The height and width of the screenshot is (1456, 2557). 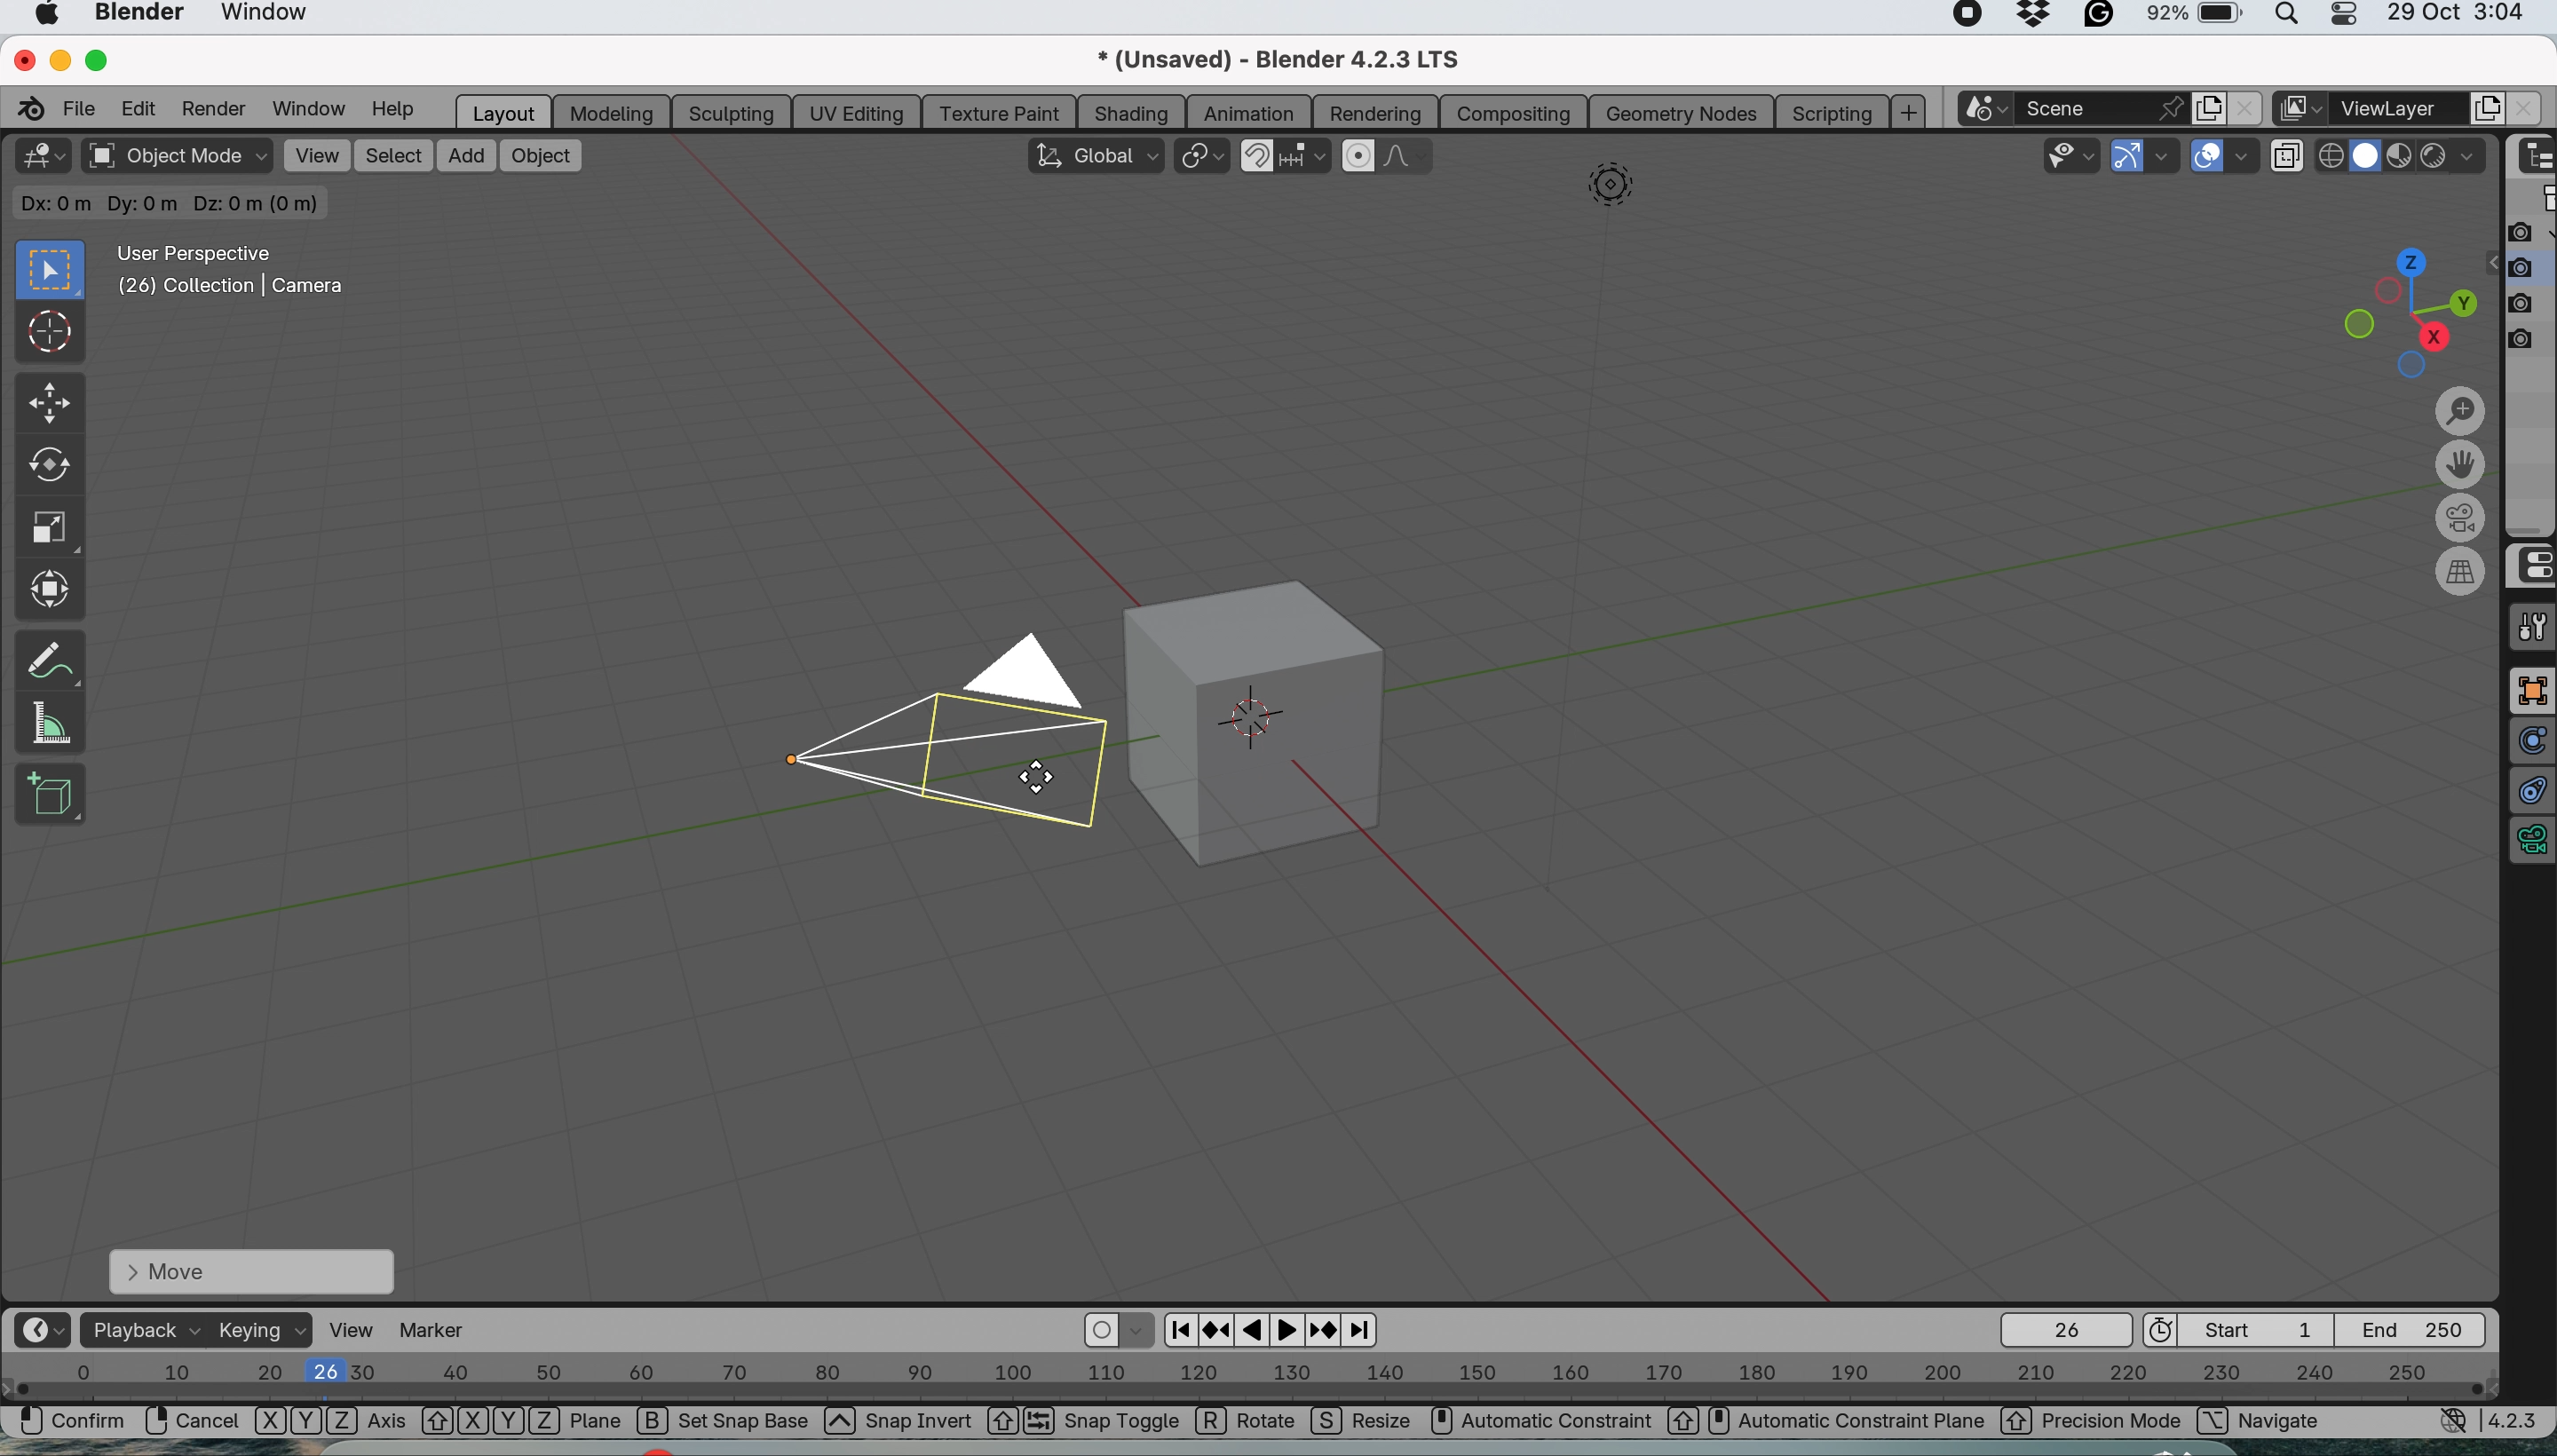 What do you see at coordinates (461, 154) in the screenshot?
I see `add` at bounding box center [461, 154].